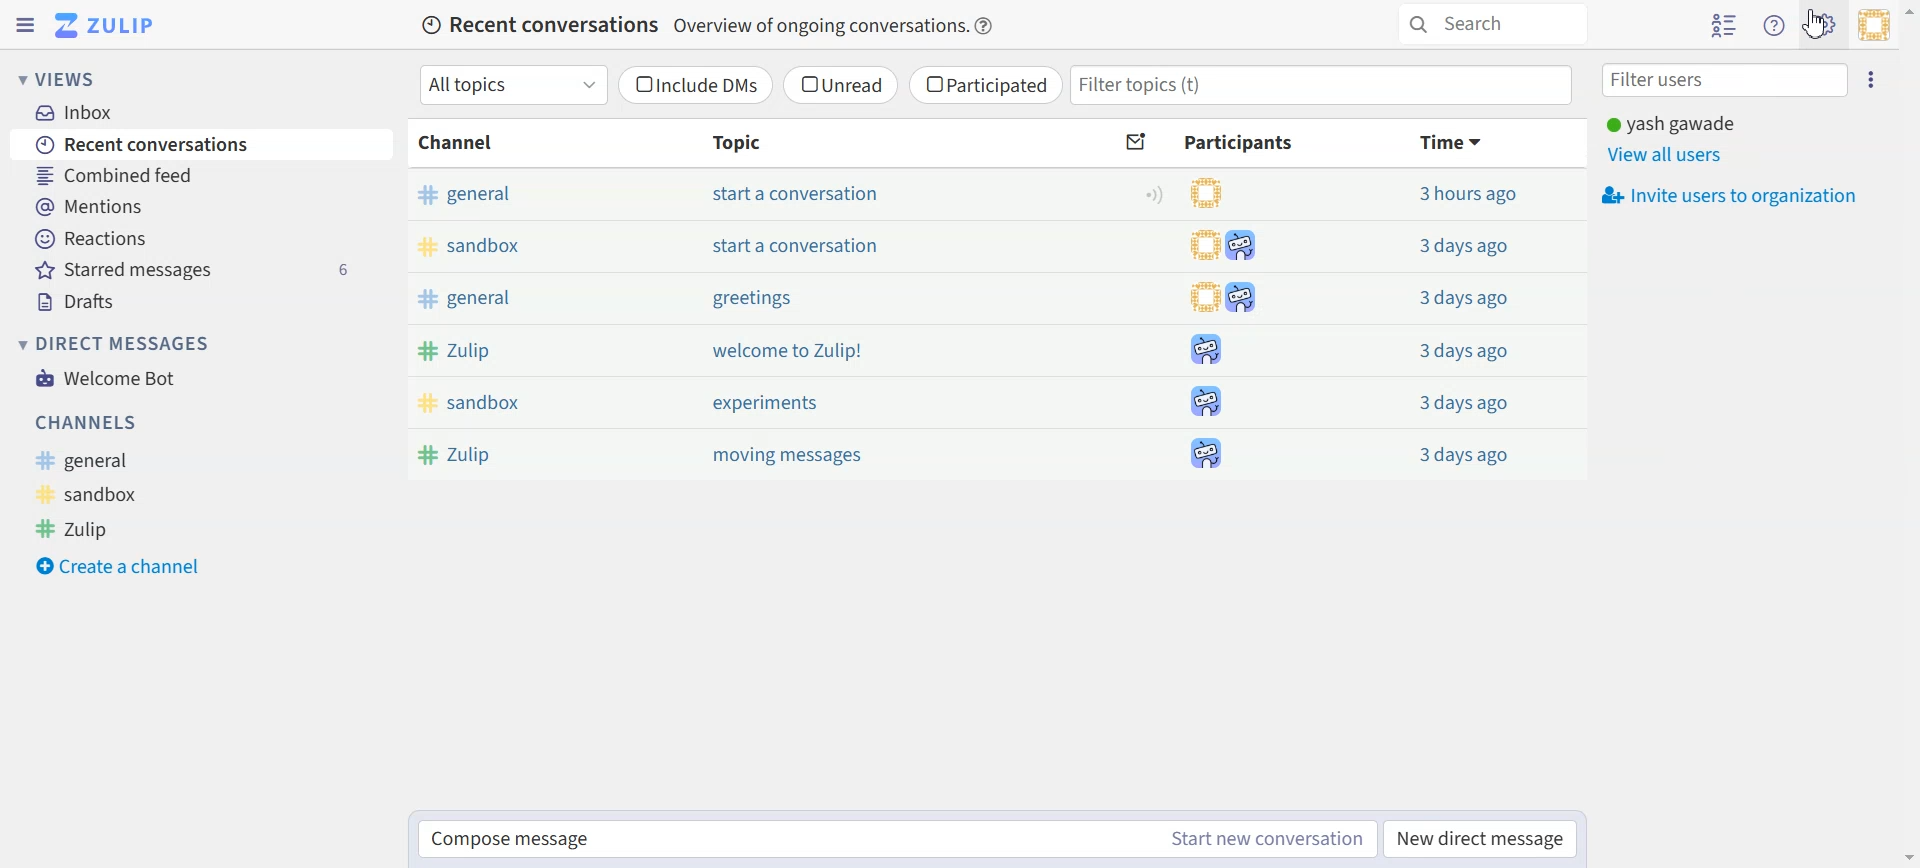  What do you see at coordinates (738, 144) in the screenshot?
I see `Topic` at bounding box center [738, 144].